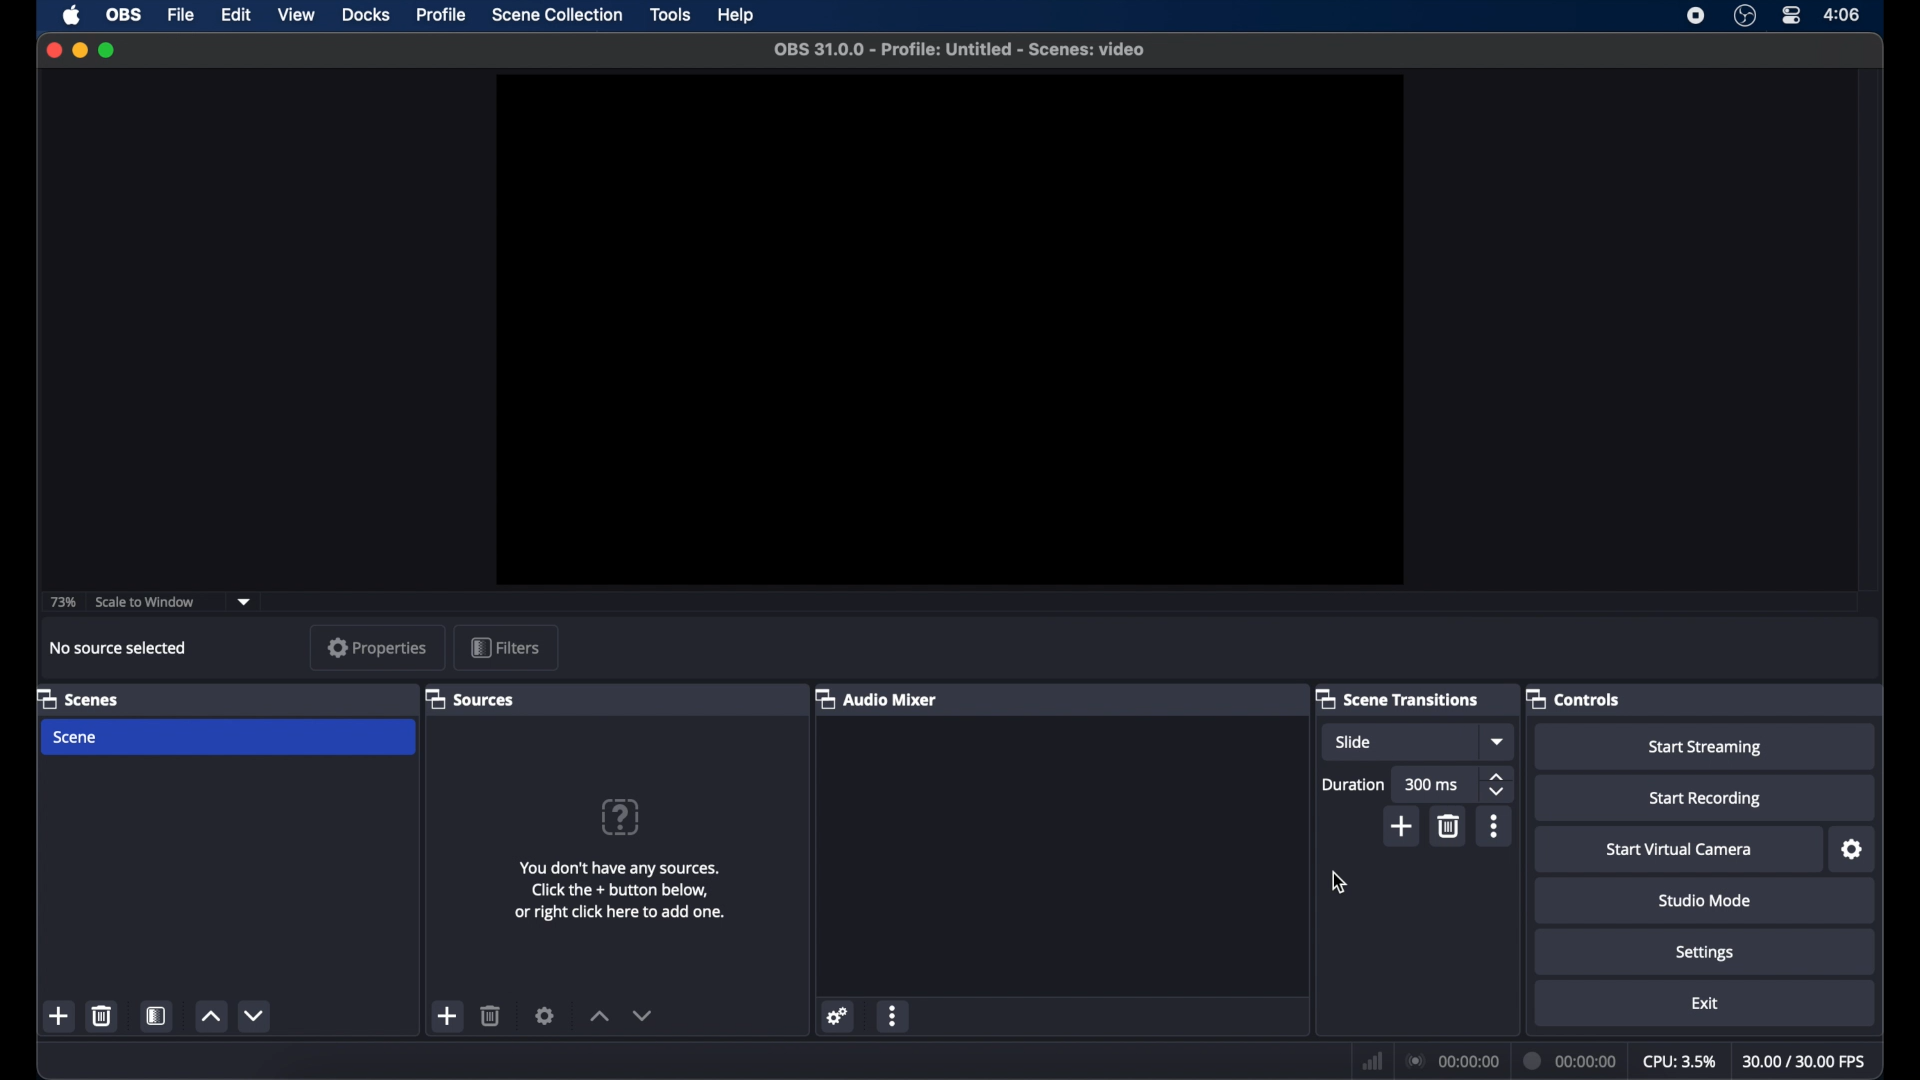 This screenshot has width=1920, height=1080. Describe the element at coordinates (1354, 786) in the screenshot. I see `duration` at that location.